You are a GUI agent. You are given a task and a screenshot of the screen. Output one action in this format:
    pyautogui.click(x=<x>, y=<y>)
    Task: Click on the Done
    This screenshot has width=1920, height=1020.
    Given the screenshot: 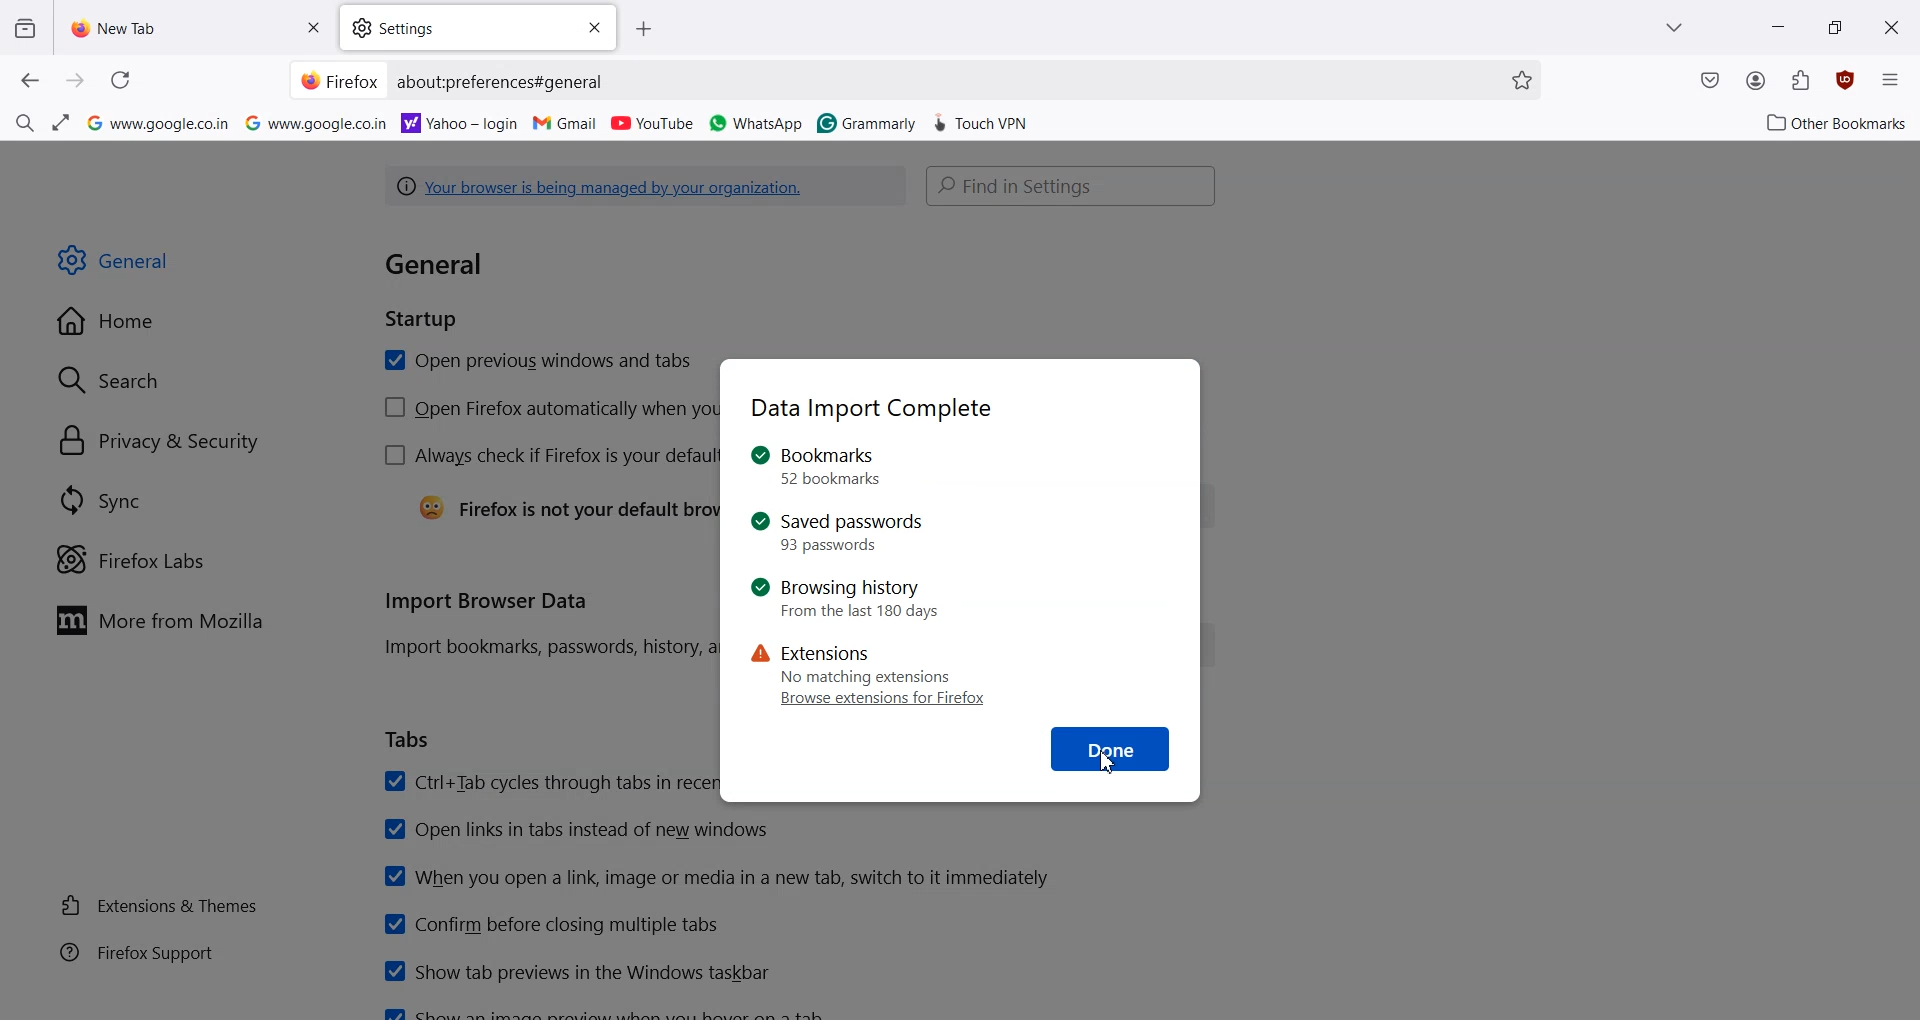 What is the action you would take?
    pyautogui.click(x=1112, y=748)
    